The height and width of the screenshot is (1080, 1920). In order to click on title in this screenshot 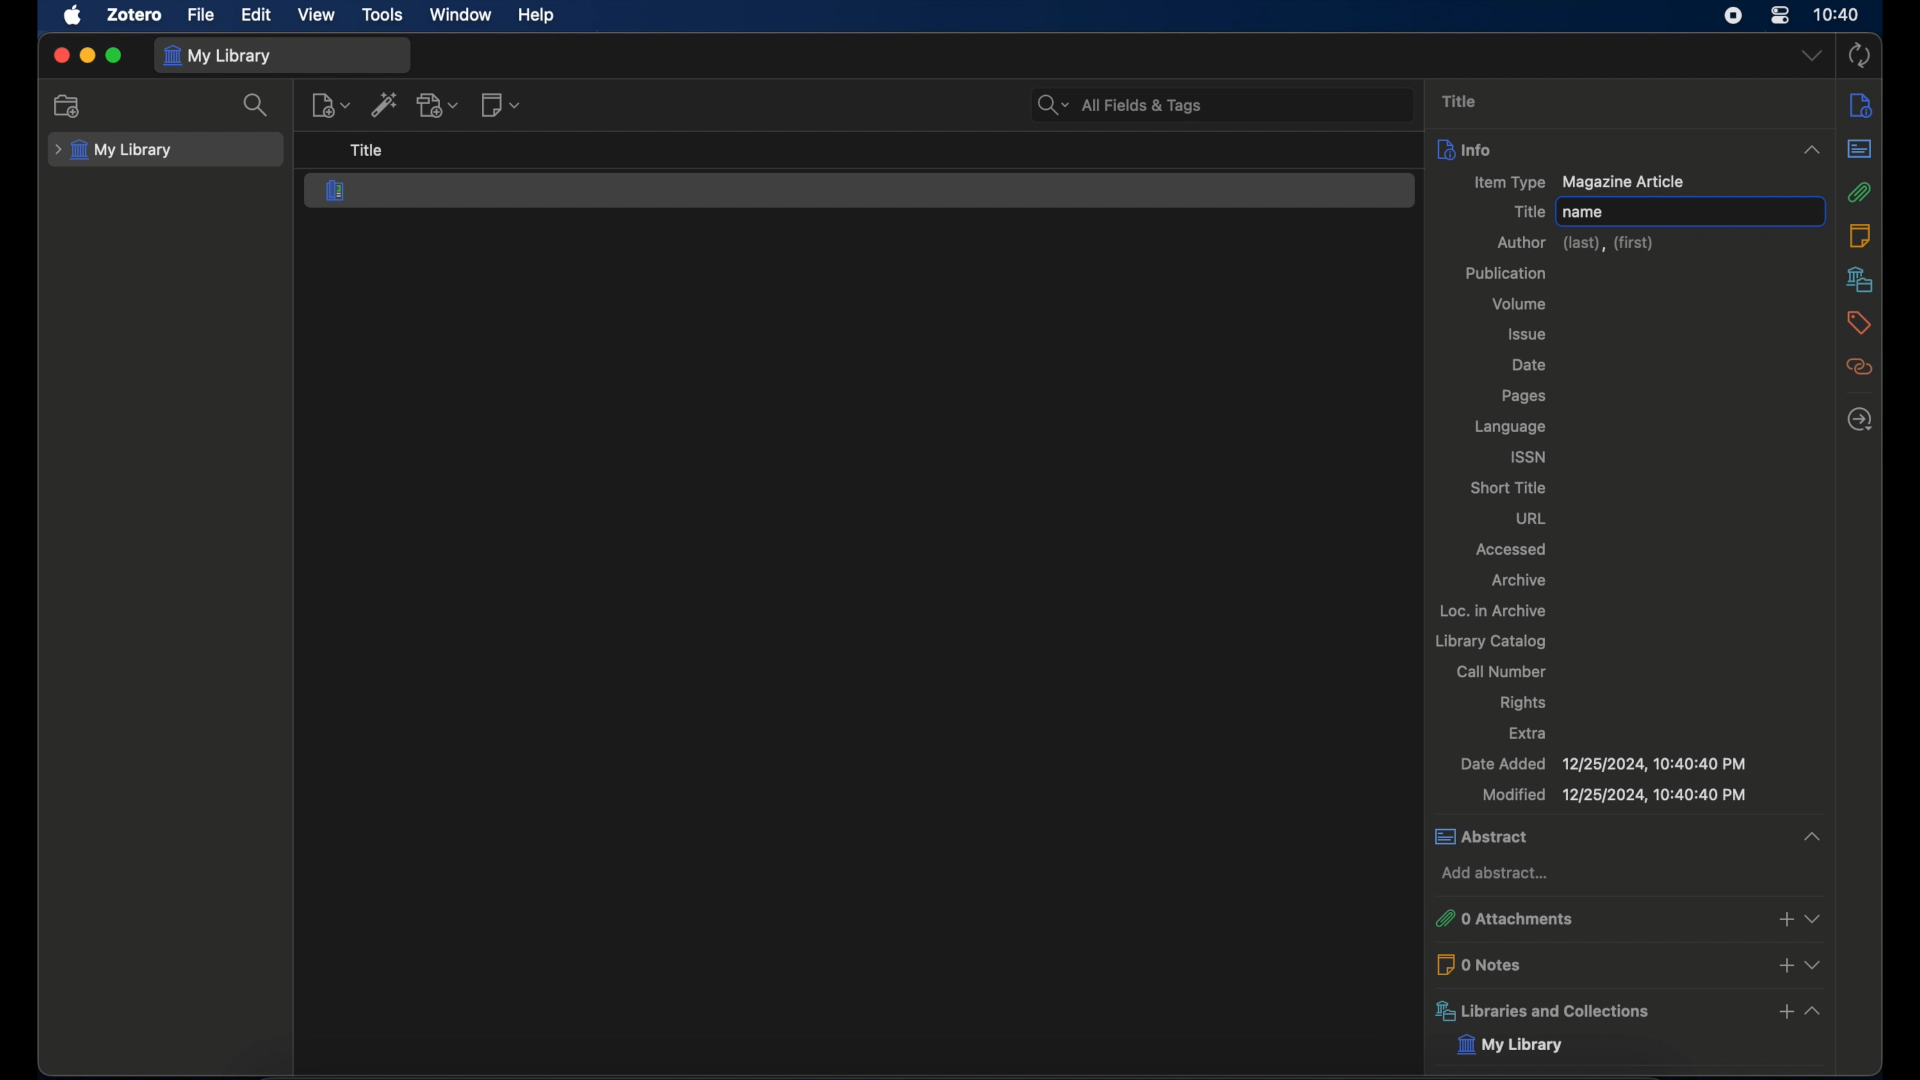, I will do `click(367, 150)`.